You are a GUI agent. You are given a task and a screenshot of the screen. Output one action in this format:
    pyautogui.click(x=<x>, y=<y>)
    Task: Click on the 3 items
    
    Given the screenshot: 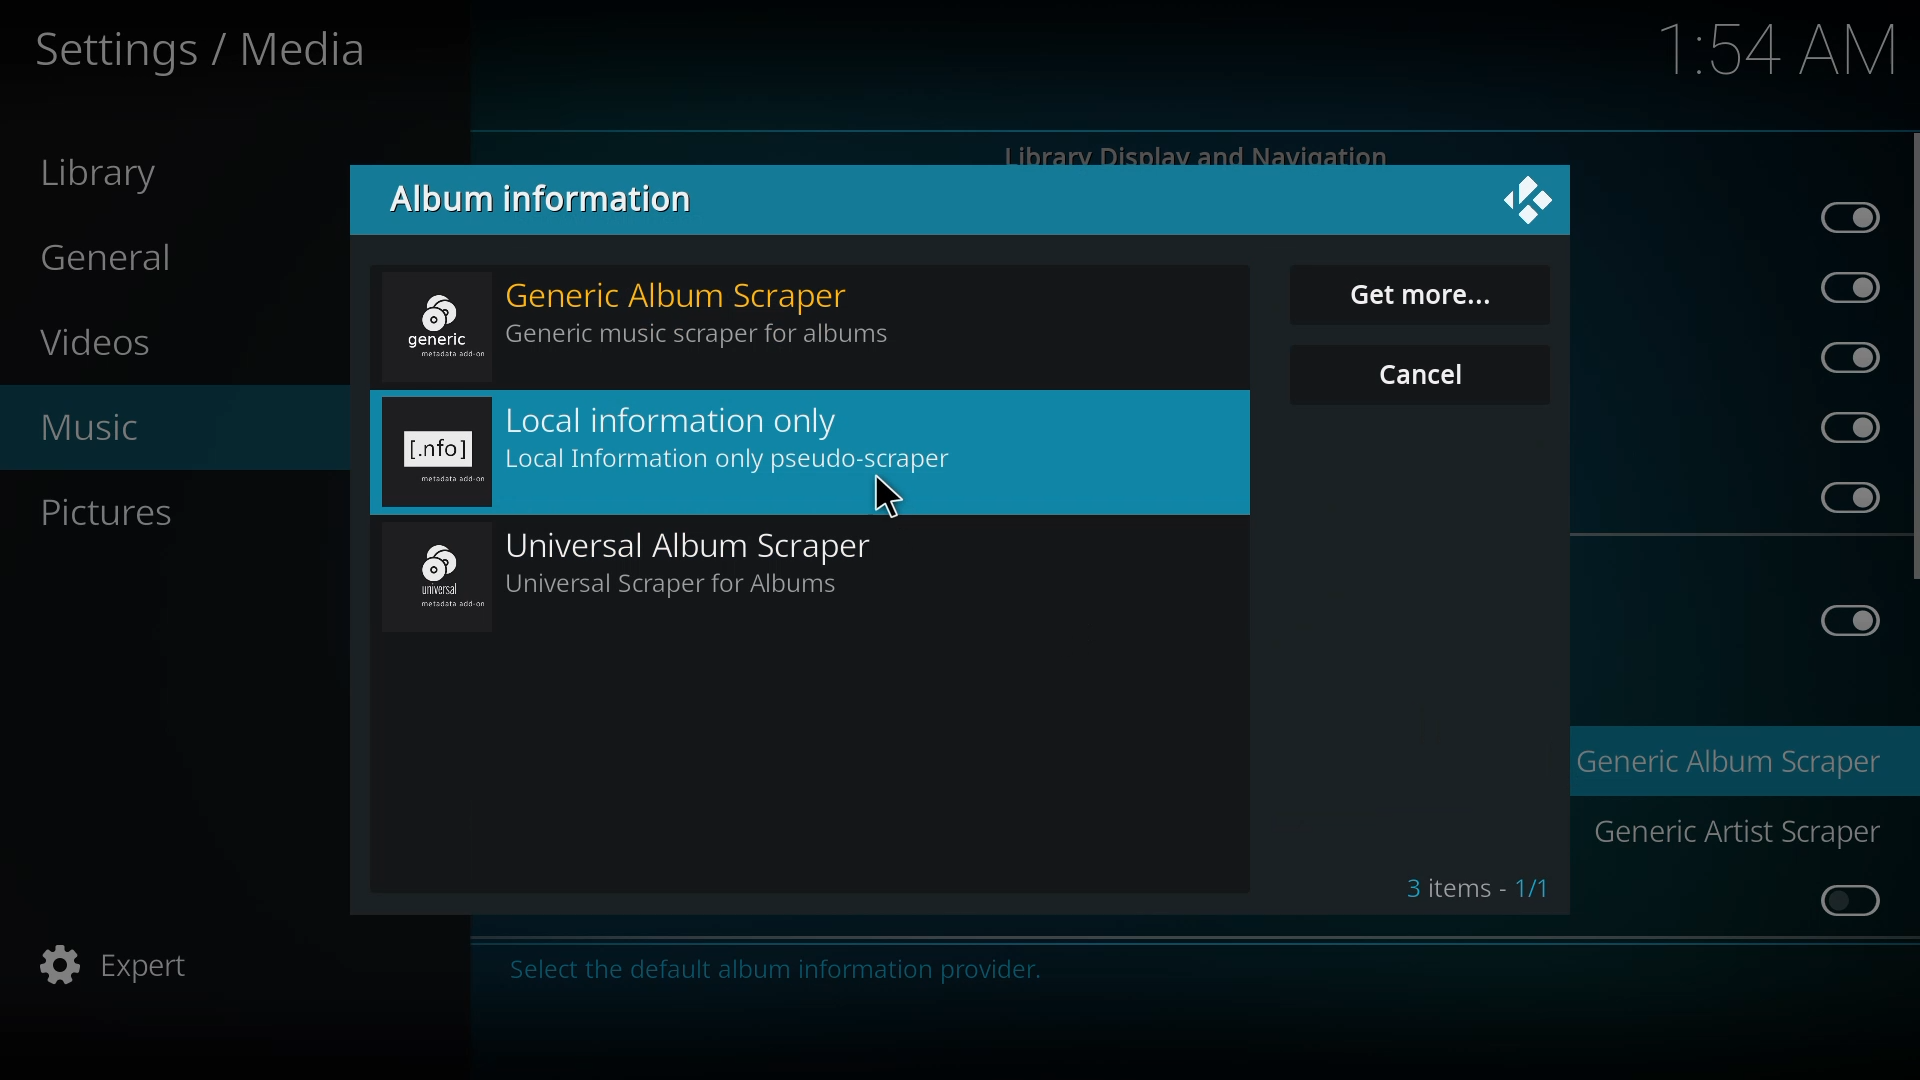 What is the action you would take?
    pyautogui.click(x=1478, y=886)
    